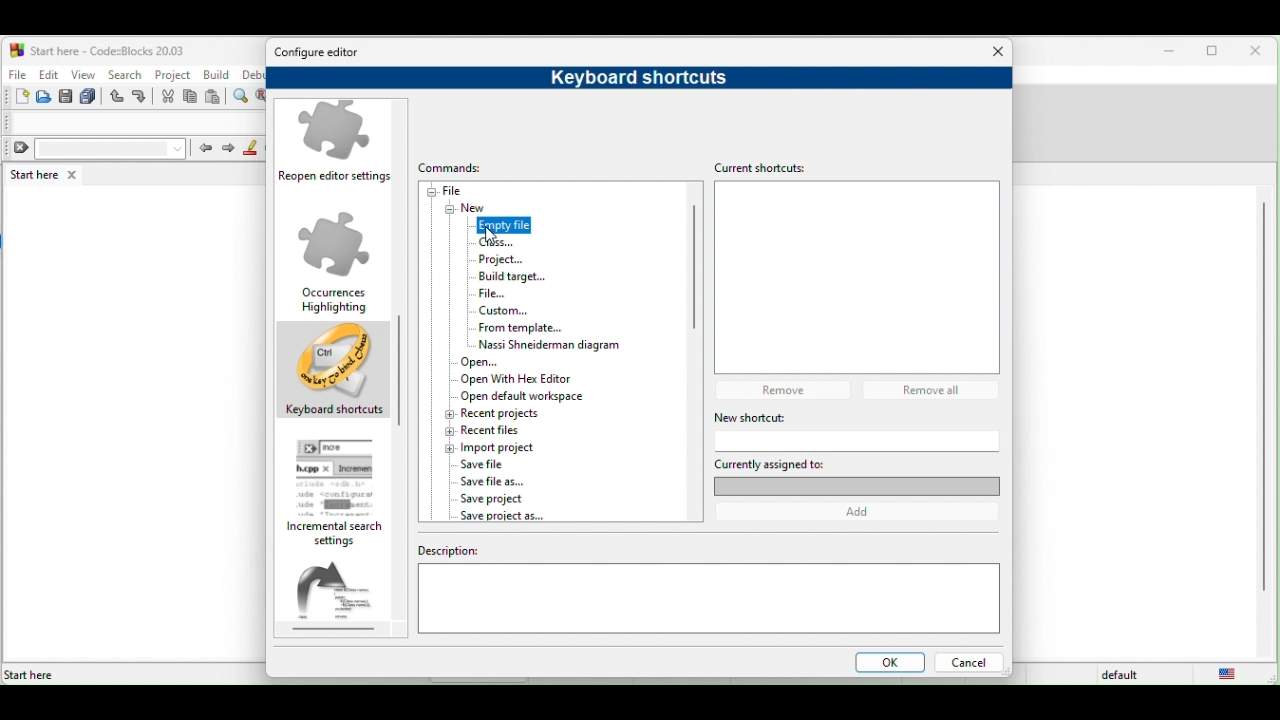 This screenshot has width=1280, height=720. What do you see at coordinates (768, 167) in the screenshot?
I see `current shortcuts` at bounding box center [768, 167].